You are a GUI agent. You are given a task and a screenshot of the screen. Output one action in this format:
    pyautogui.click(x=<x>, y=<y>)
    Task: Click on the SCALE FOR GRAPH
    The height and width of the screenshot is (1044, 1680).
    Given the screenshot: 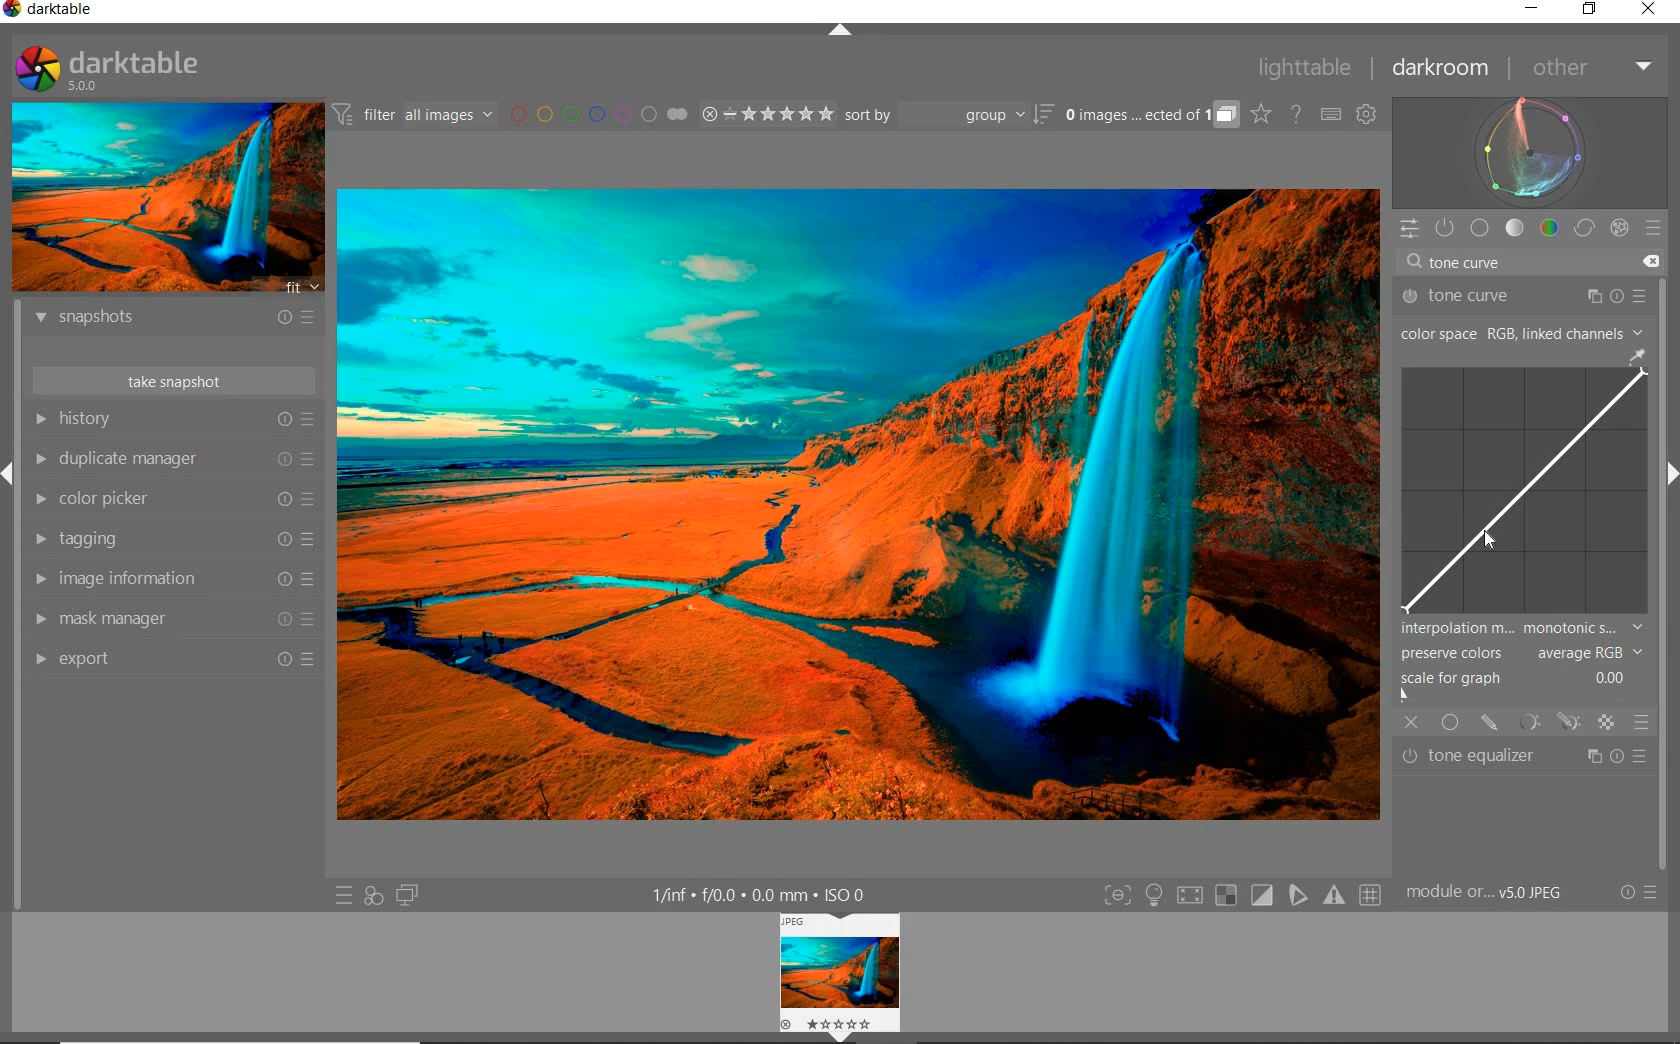 What is the action you would take?
    pyautogui.click(x=1516, y=688)
    